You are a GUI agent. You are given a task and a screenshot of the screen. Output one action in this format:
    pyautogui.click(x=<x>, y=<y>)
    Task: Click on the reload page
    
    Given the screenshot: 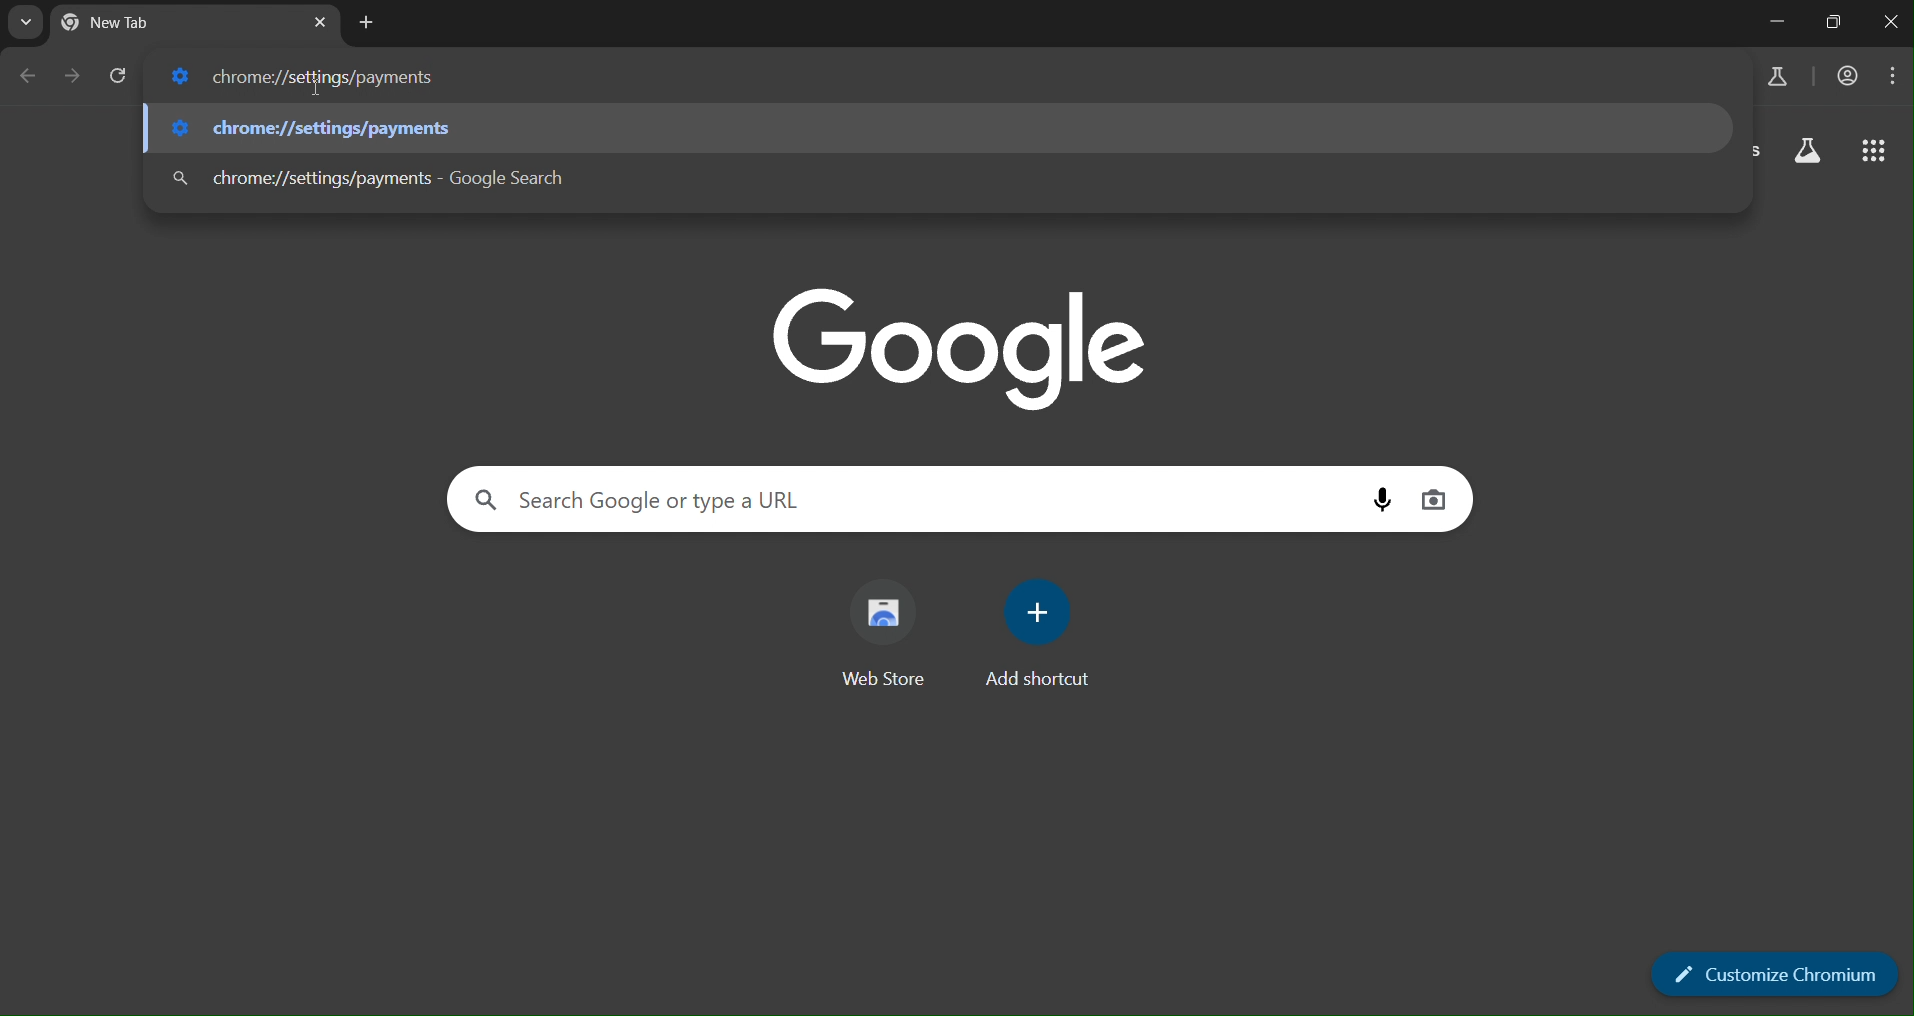 What is the action you would take?
    pyautogui.click(x=121, y=76)
    